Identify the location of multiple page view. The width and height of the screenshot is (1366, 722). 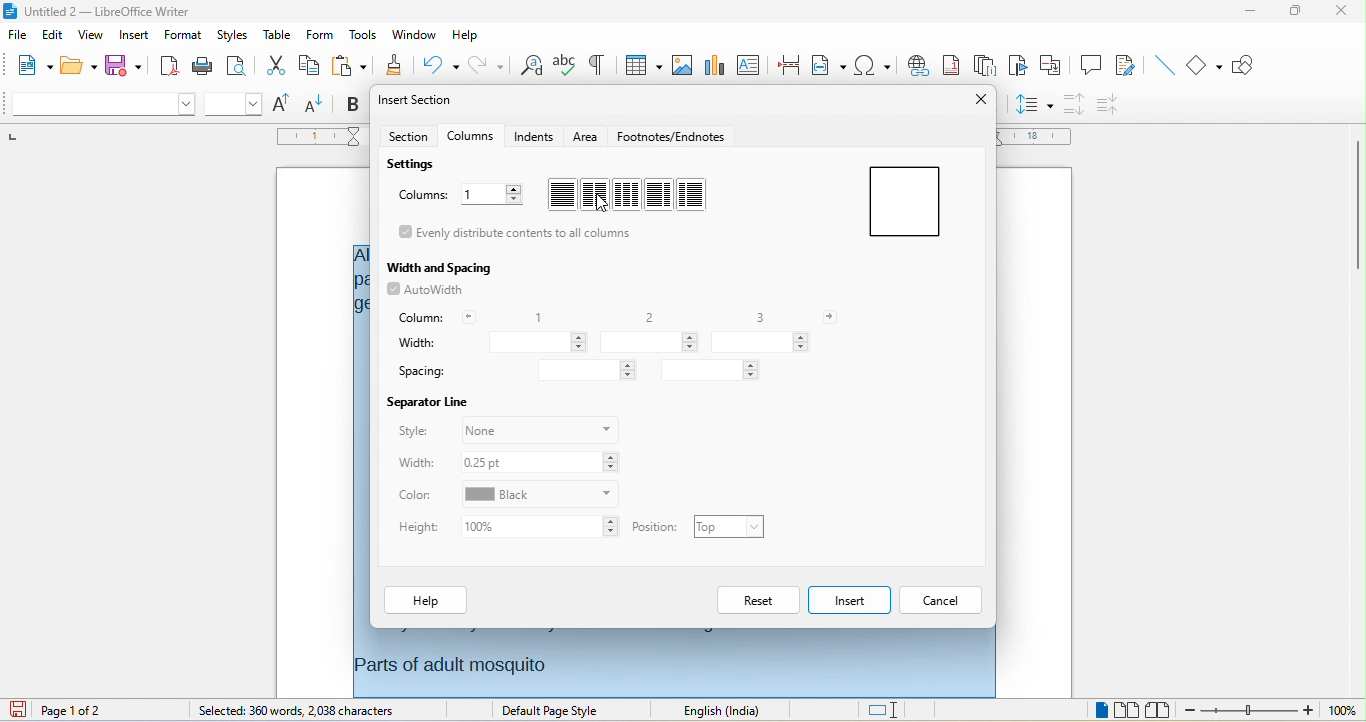
(1126, 710).